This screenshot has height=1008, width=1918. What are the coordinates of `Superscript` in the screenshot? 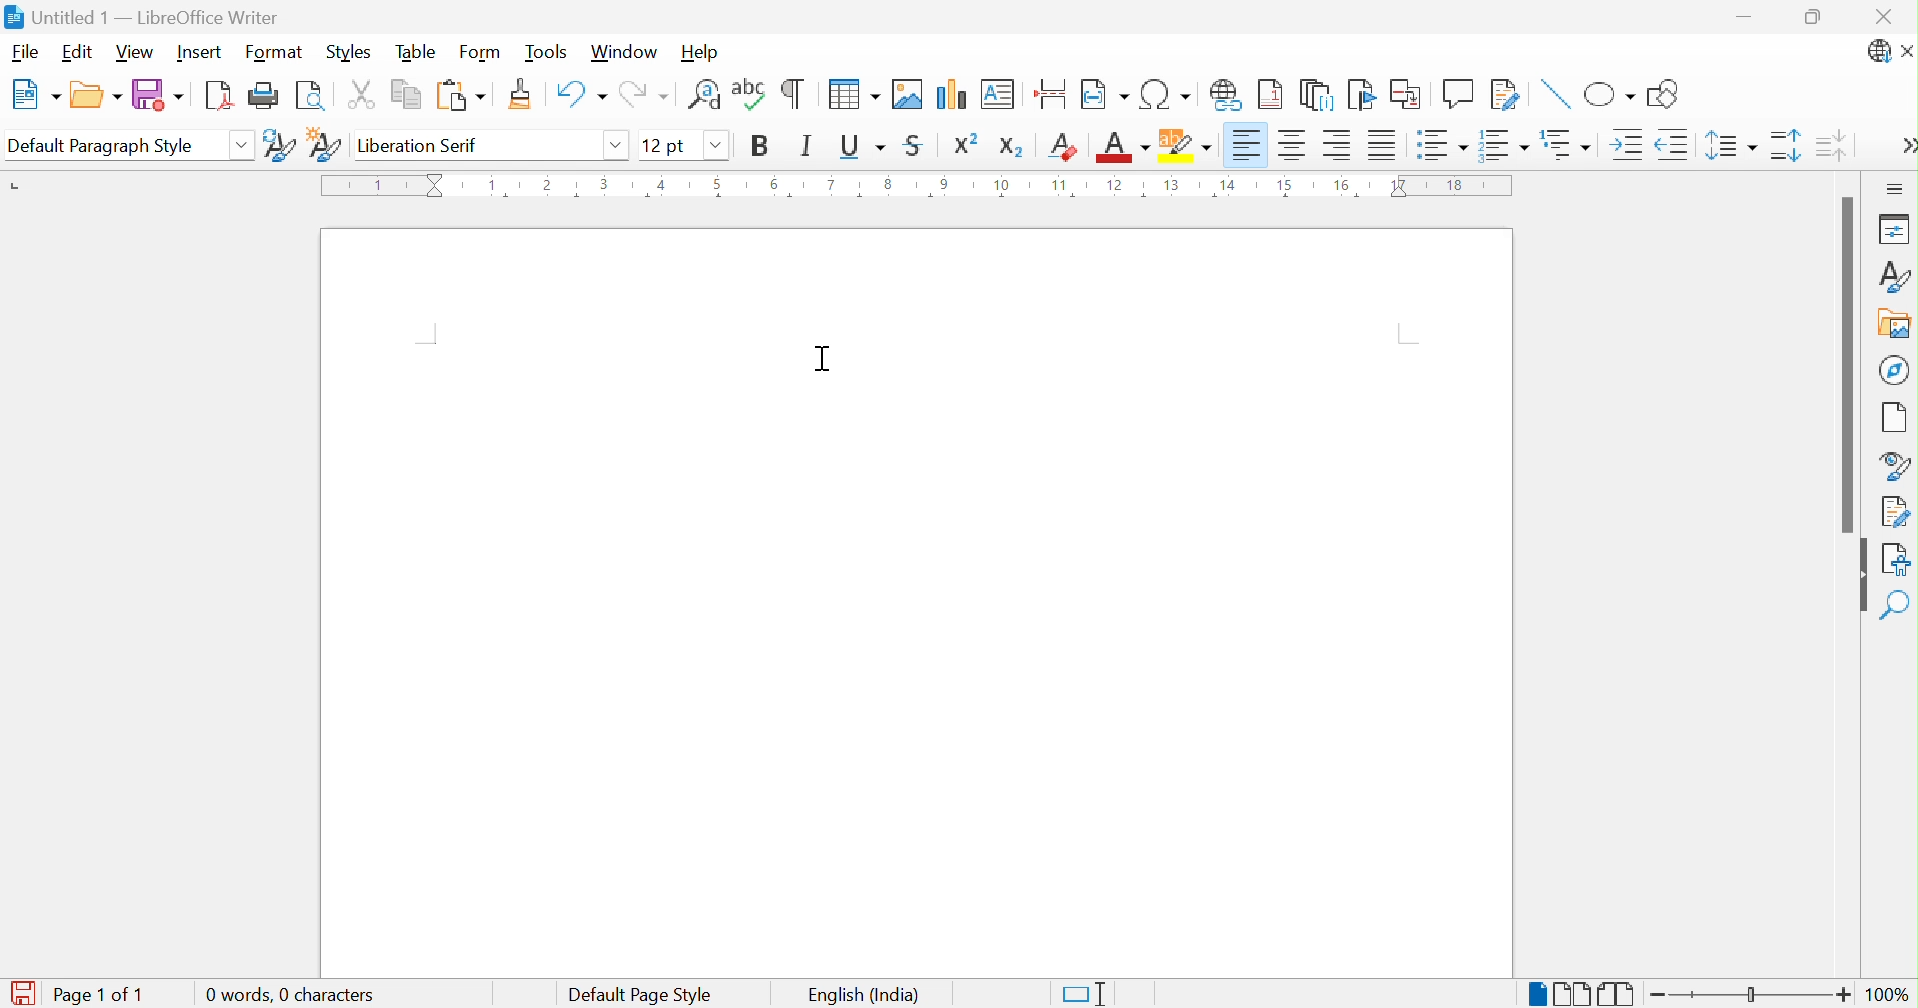 It's located at (966, 144).